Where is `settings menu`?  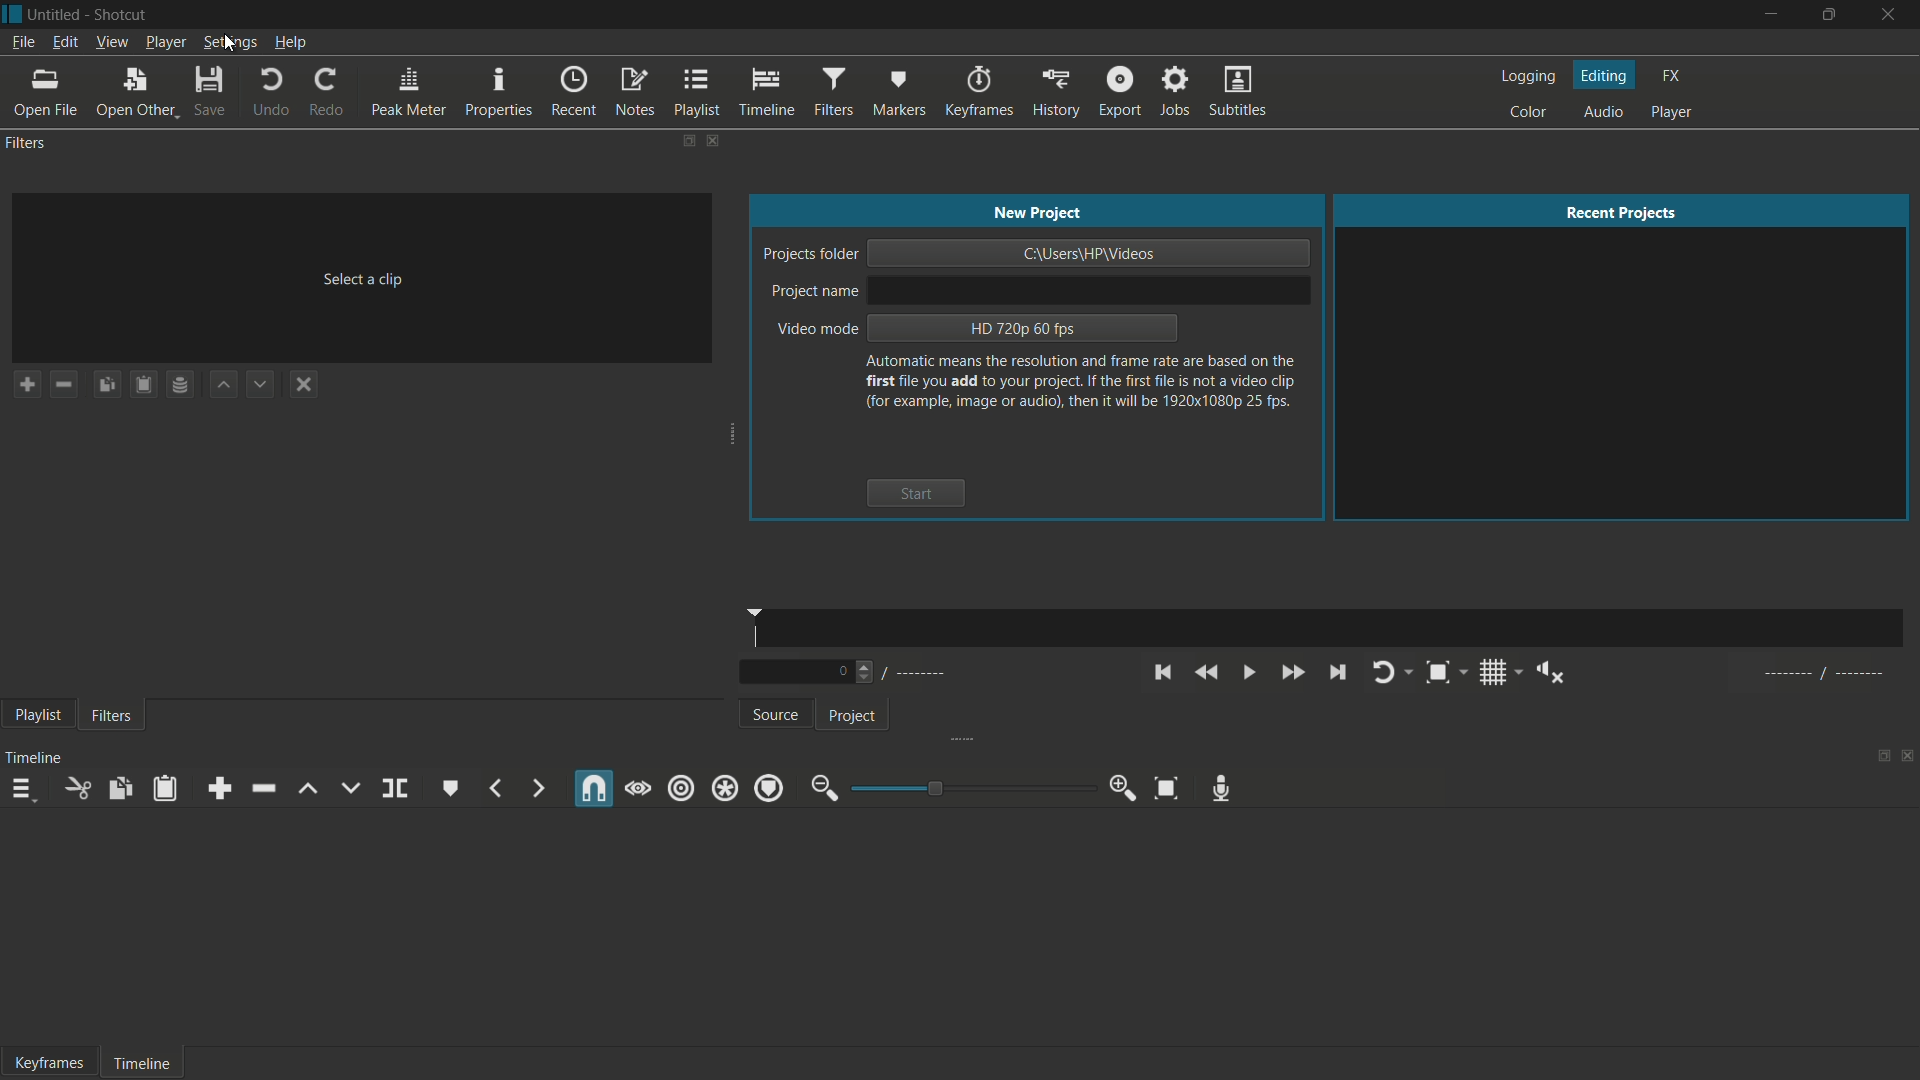
settings menu is located at coordinates (227, 43).